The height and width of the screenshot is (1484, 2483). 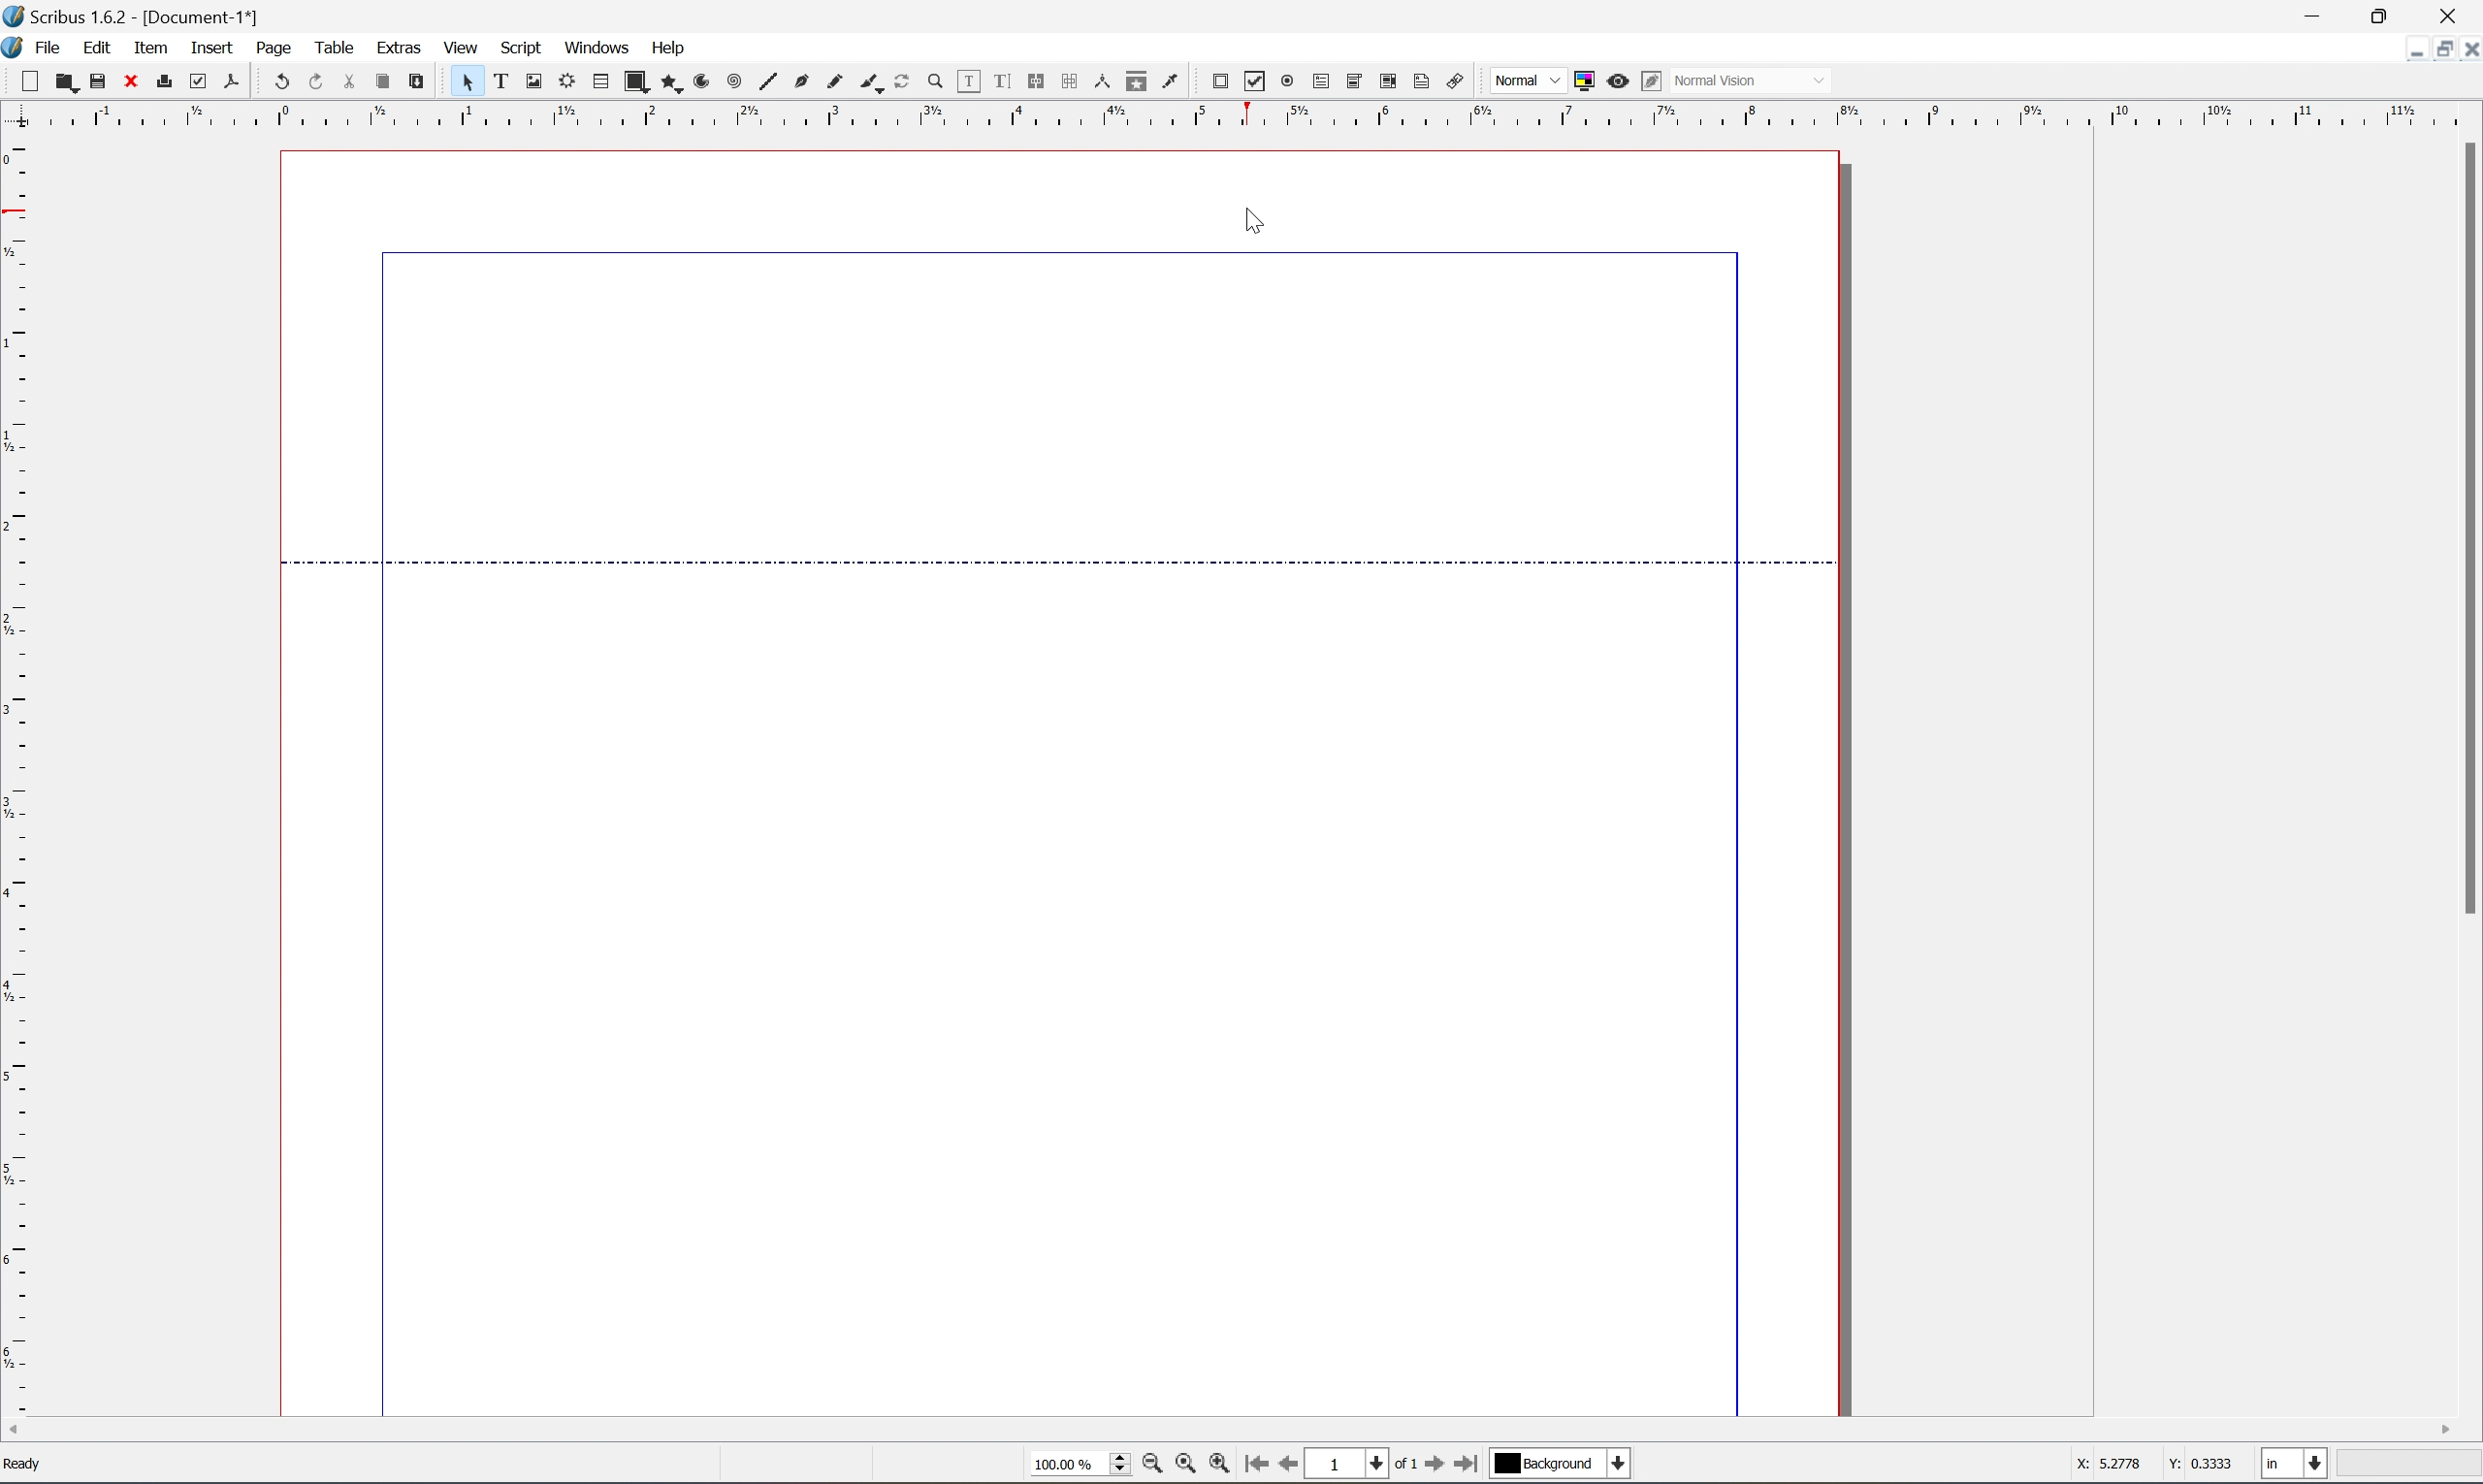 What do you see at coordinates (1617, 79) in the screenshot?
I see `preview mode` at bounding box center [1617, 79].